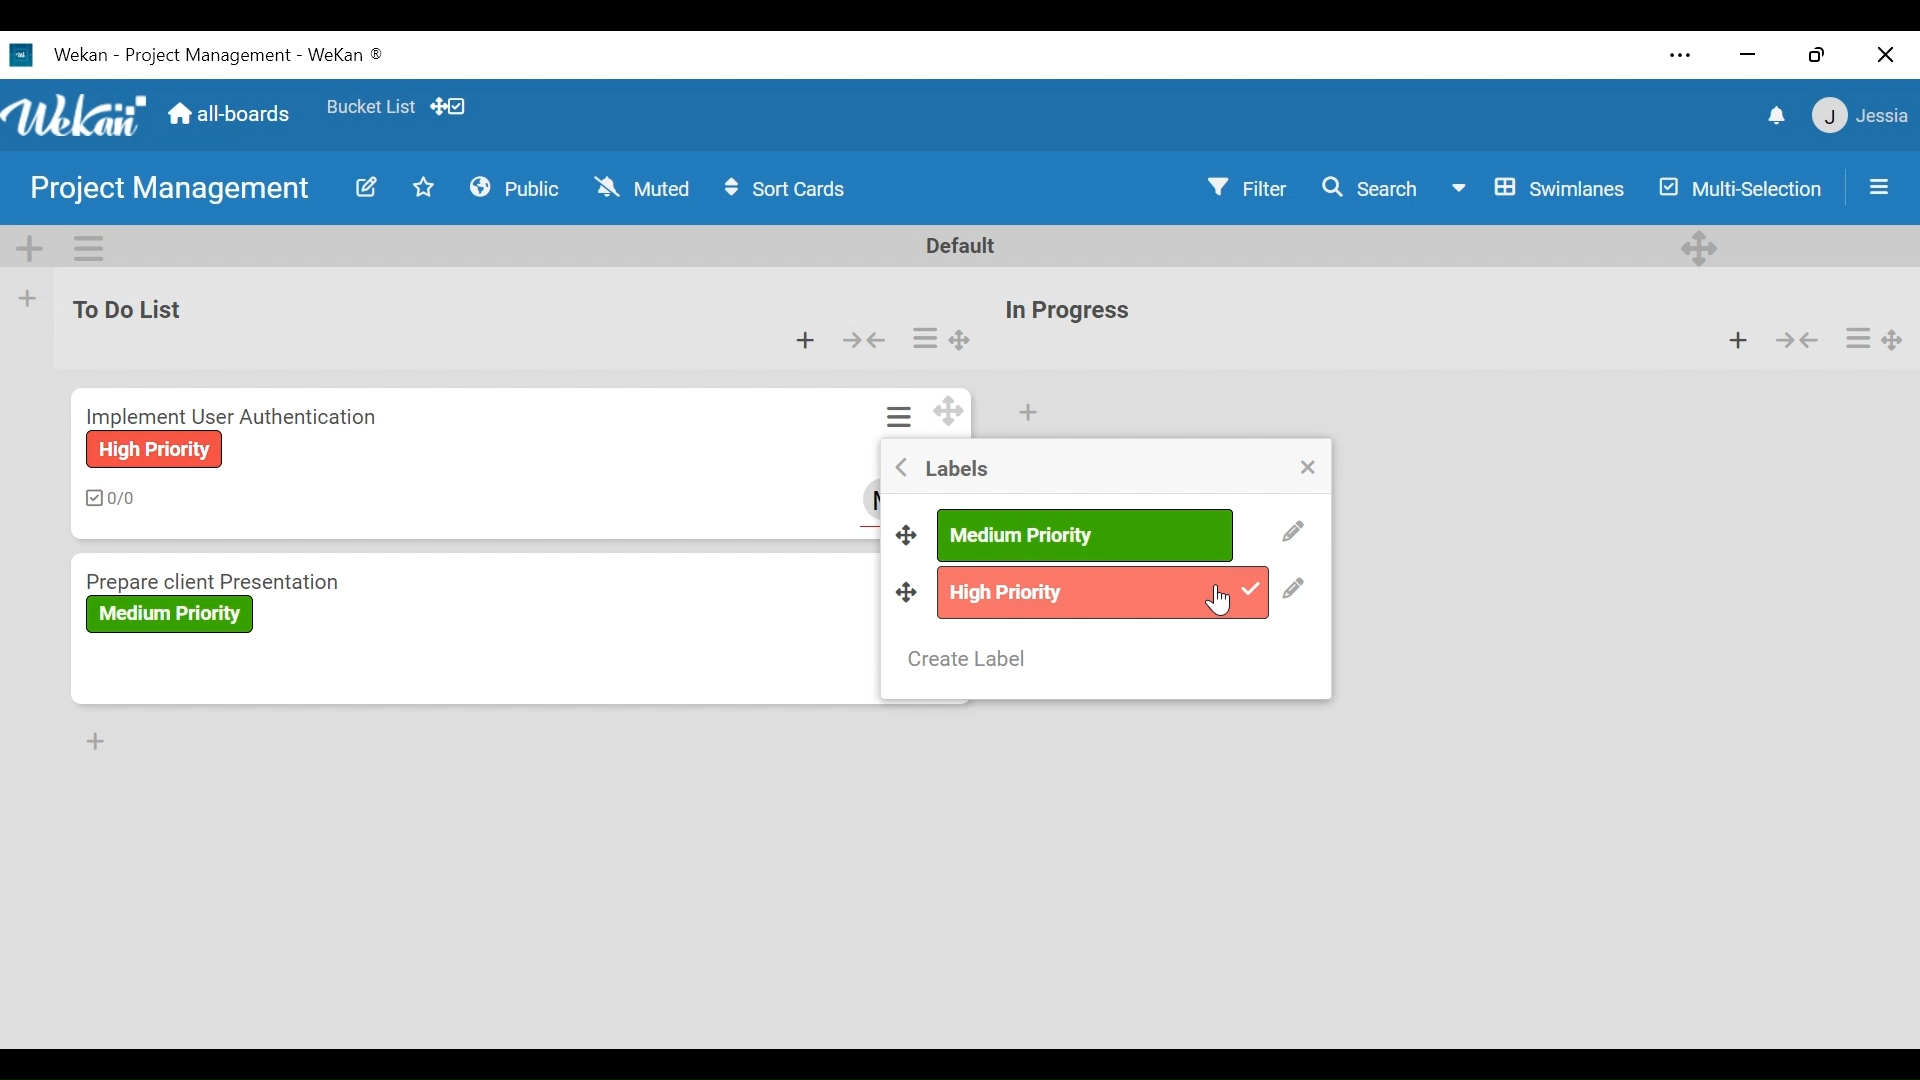 Image resolution: width=1920 pixels, height=1080 pixels. I want to click on Open/Close Sidebar, so click(1876, 185).